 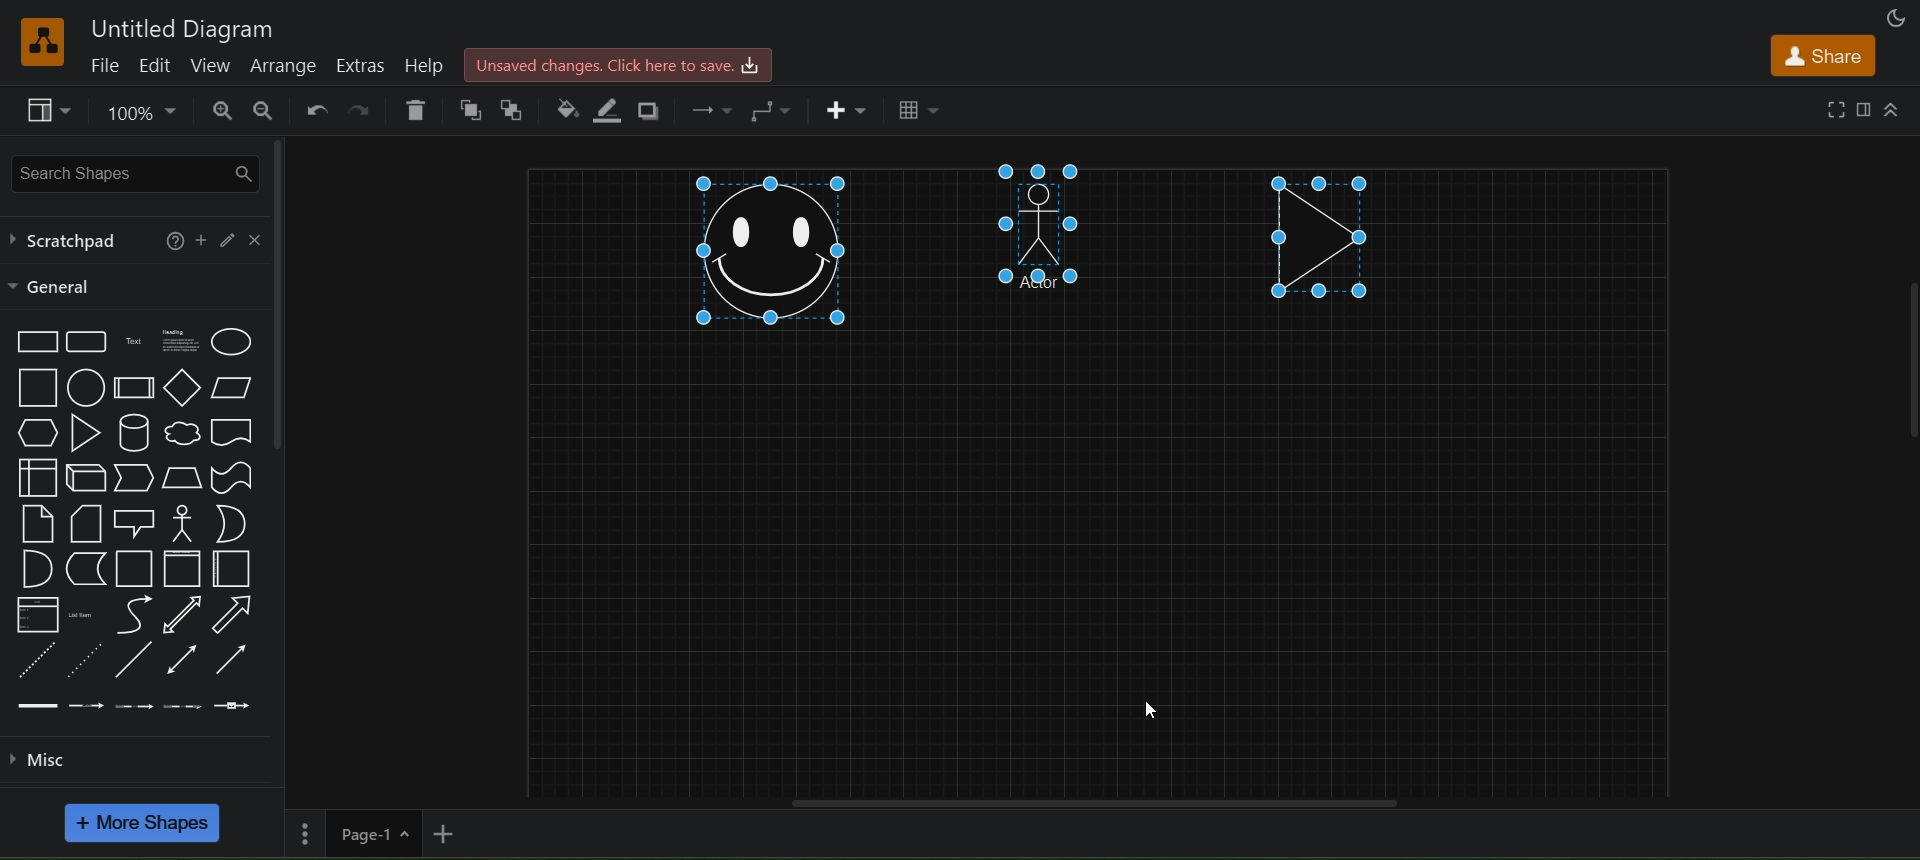 What do you see at coordinates (34, 432) in the screenshot?
I see `hexagon` at bounding box center [34, 432].